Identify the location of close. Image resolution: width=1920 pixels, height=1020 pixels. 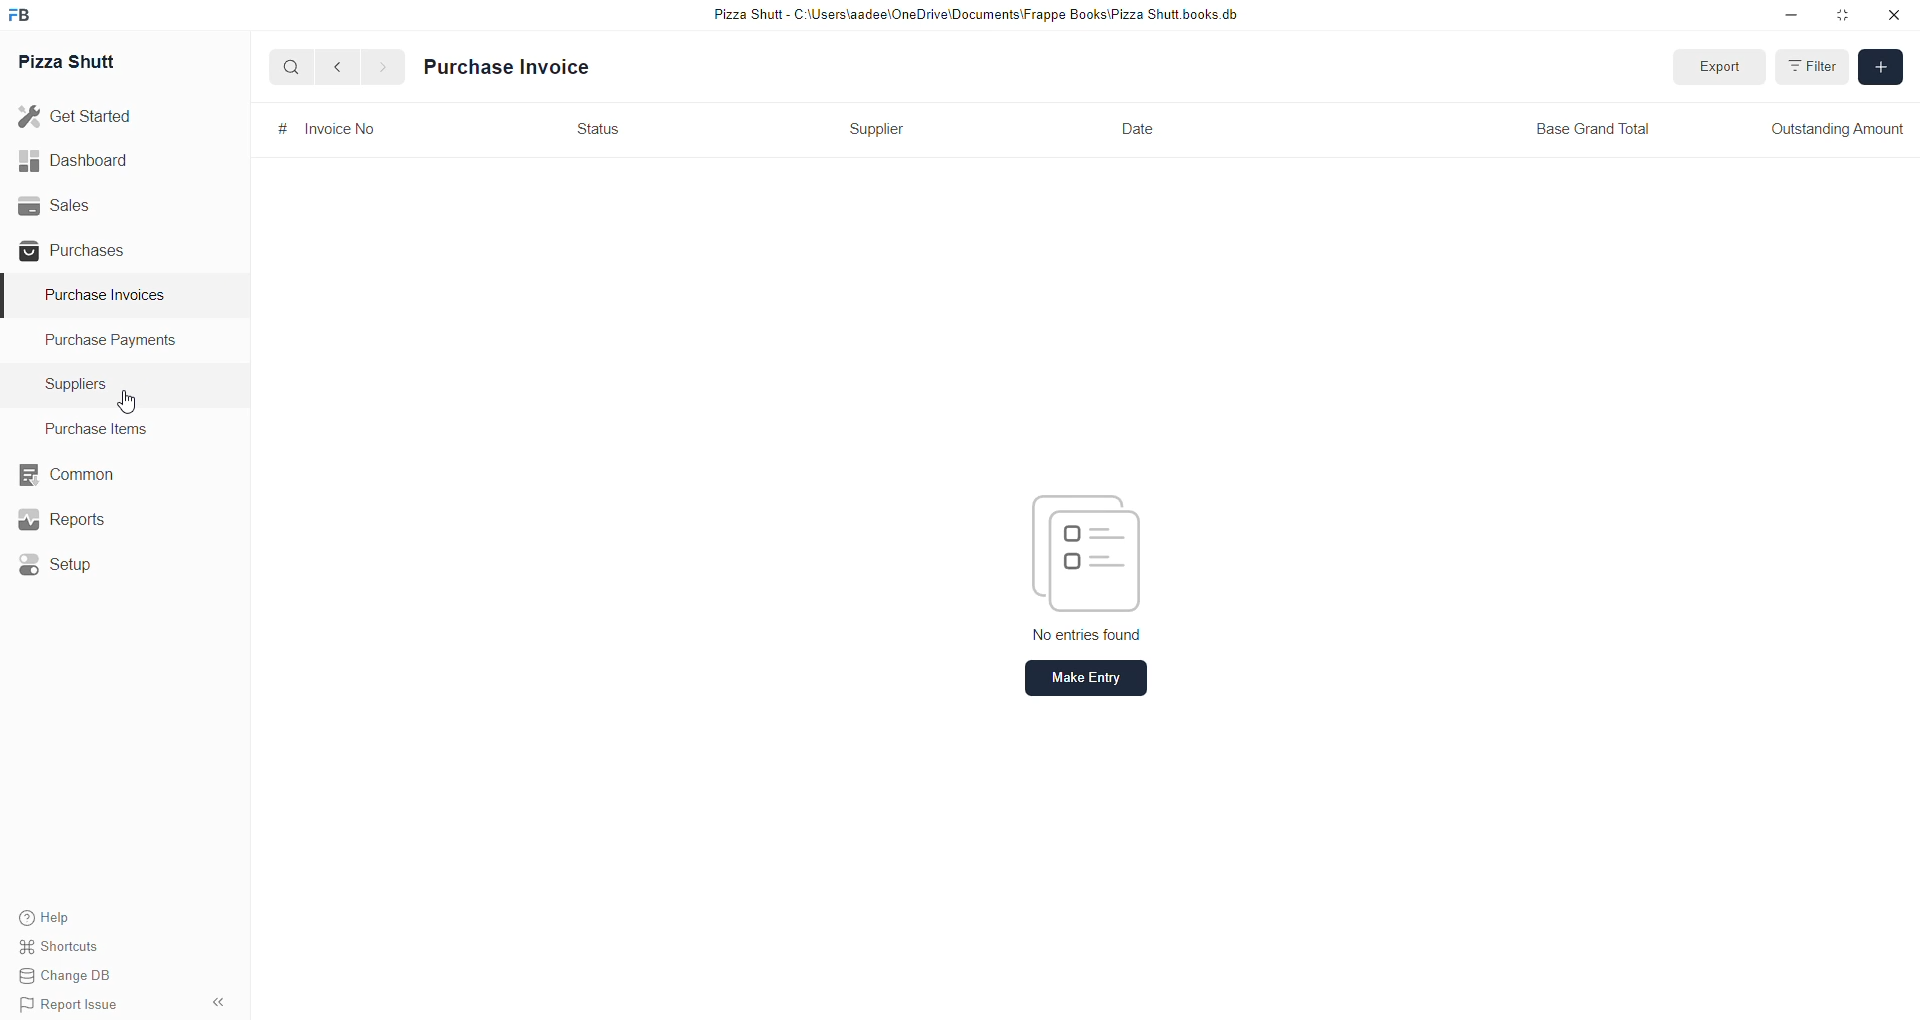
(1892, 15).